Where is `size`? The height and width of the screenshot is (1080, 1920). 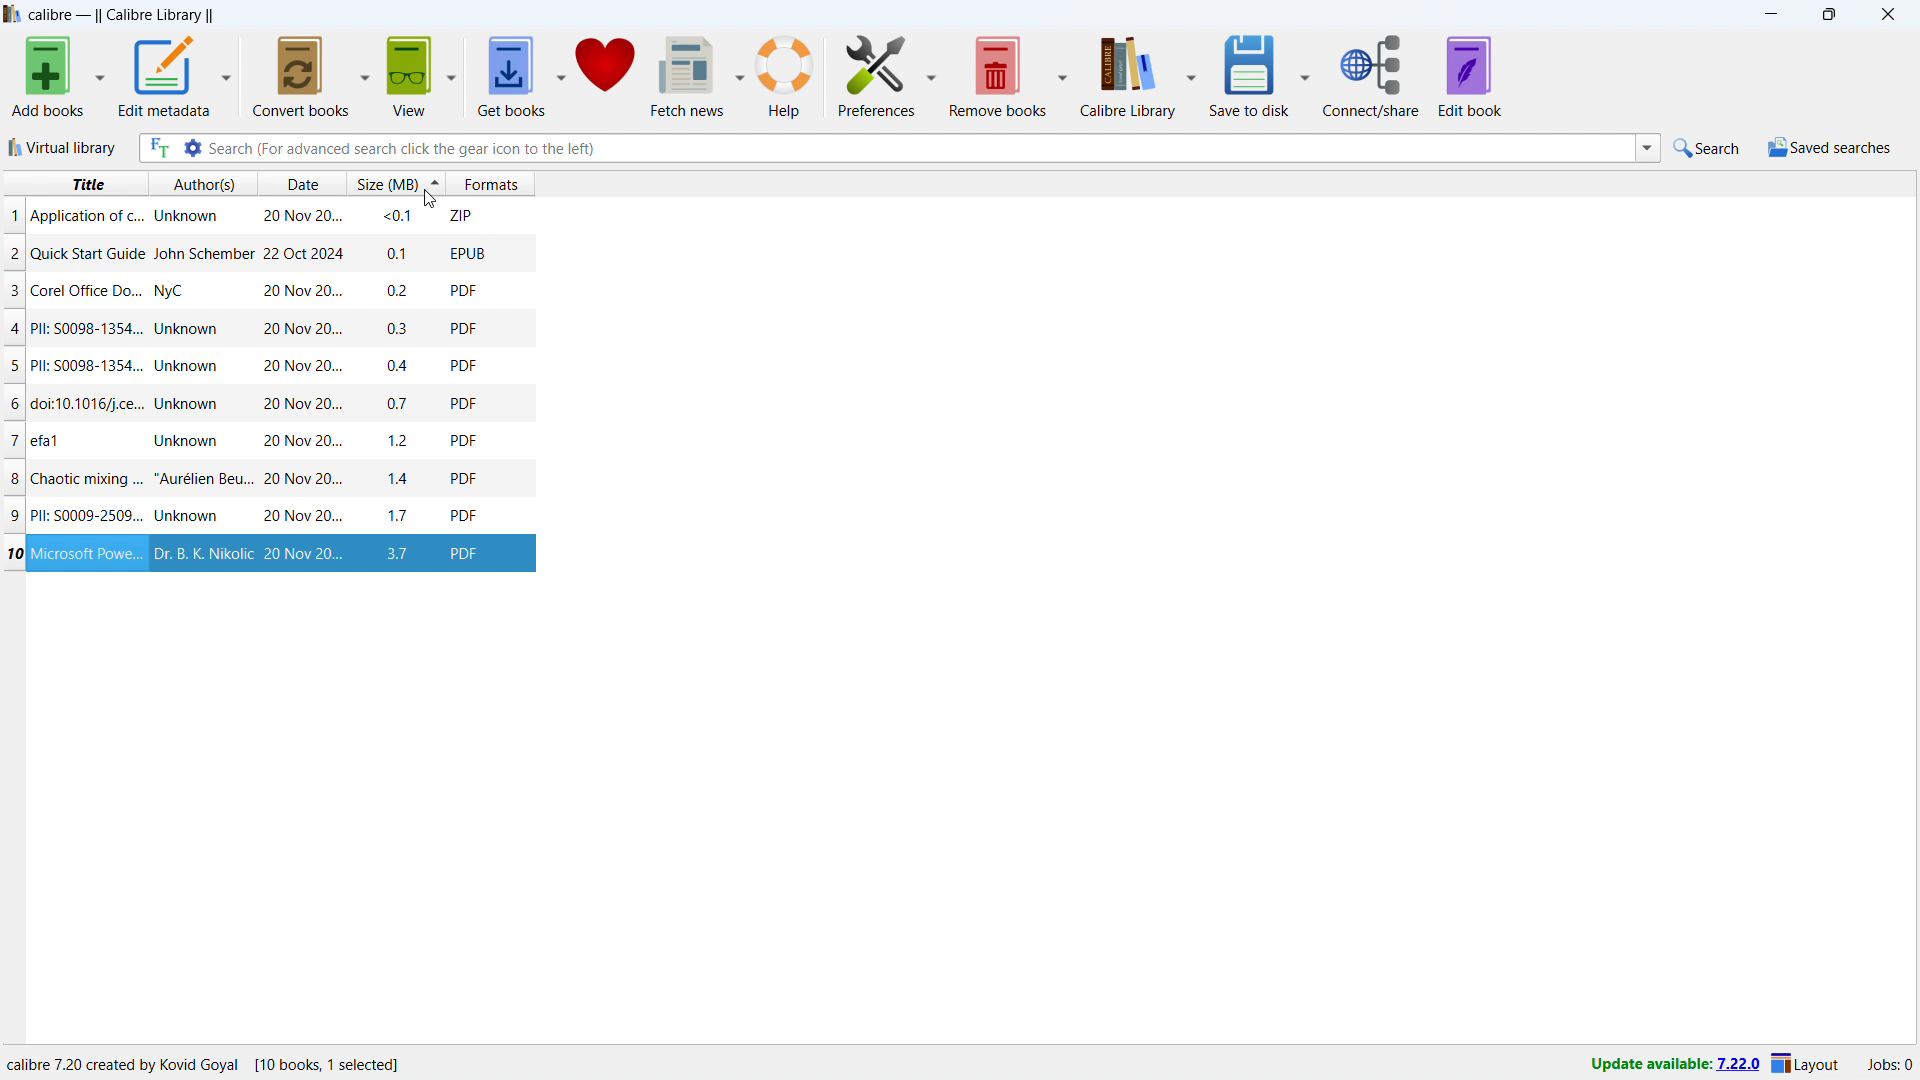 size is located at coordinates (400, 327).